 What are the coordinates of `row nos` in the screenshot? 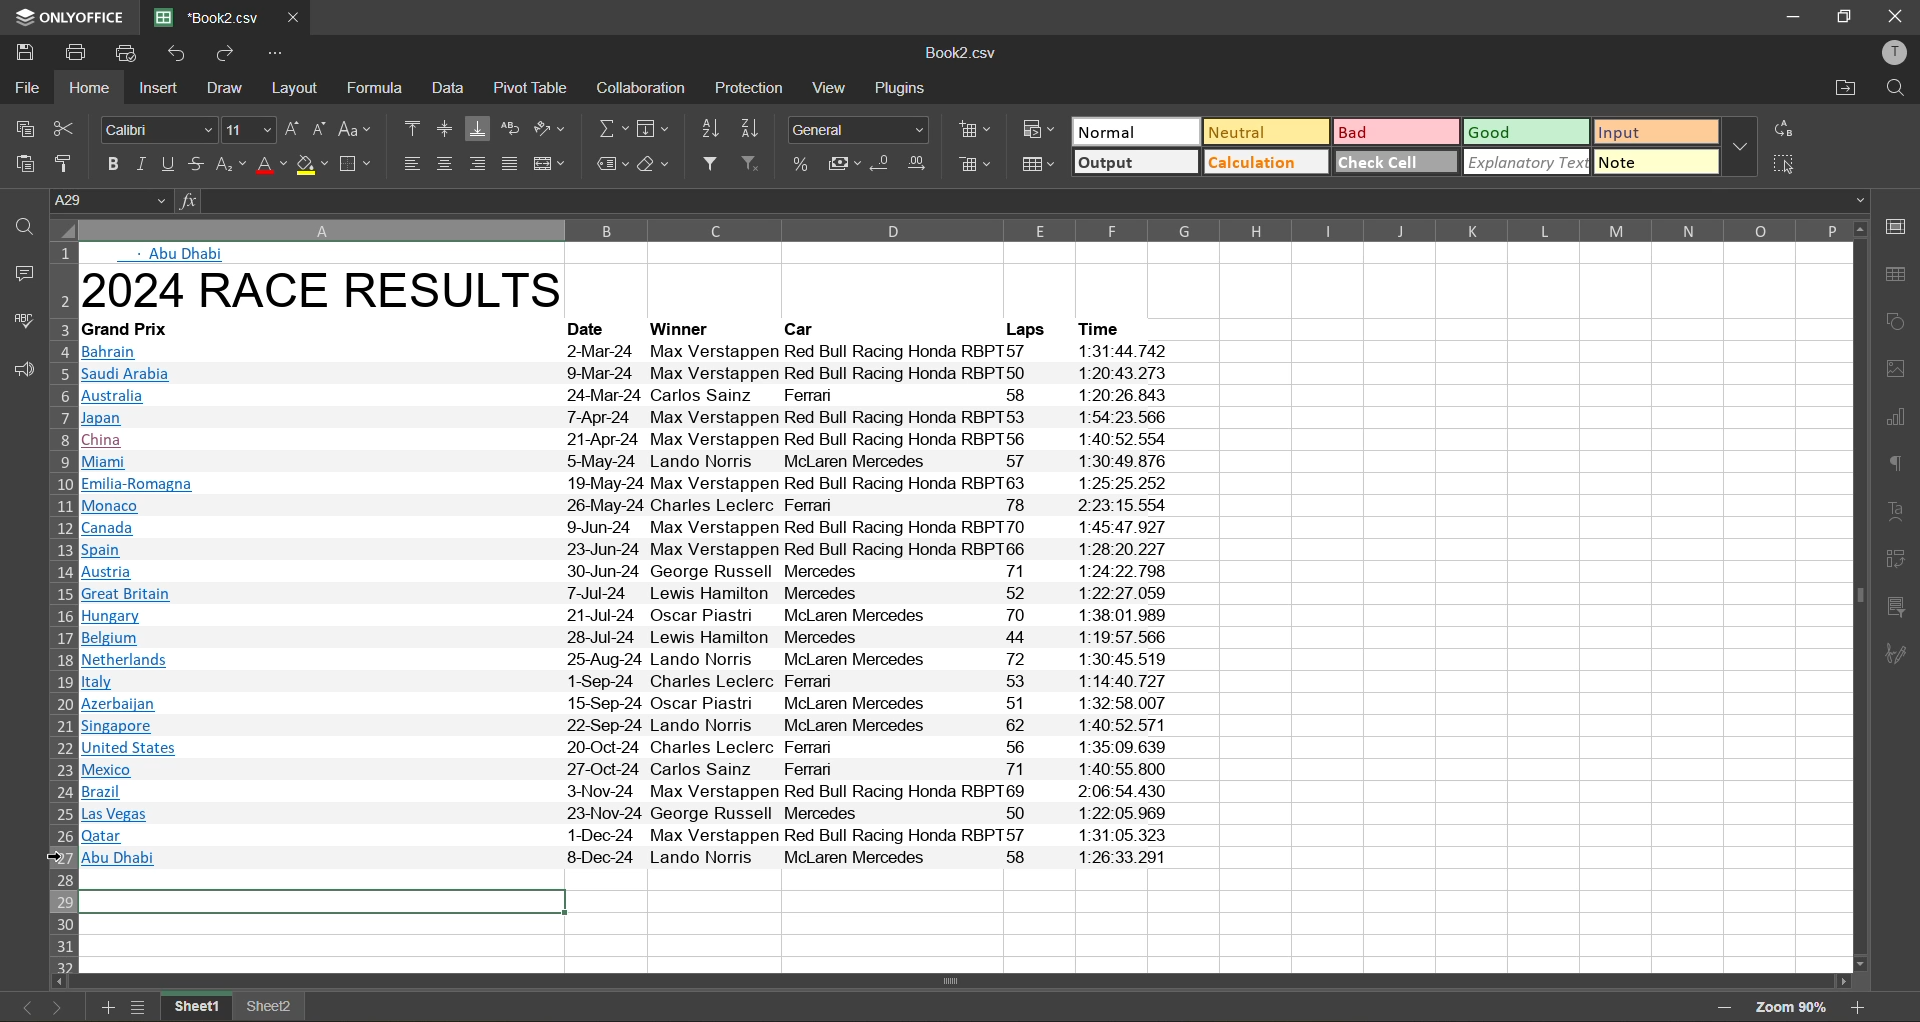 It's located at (61, 606).